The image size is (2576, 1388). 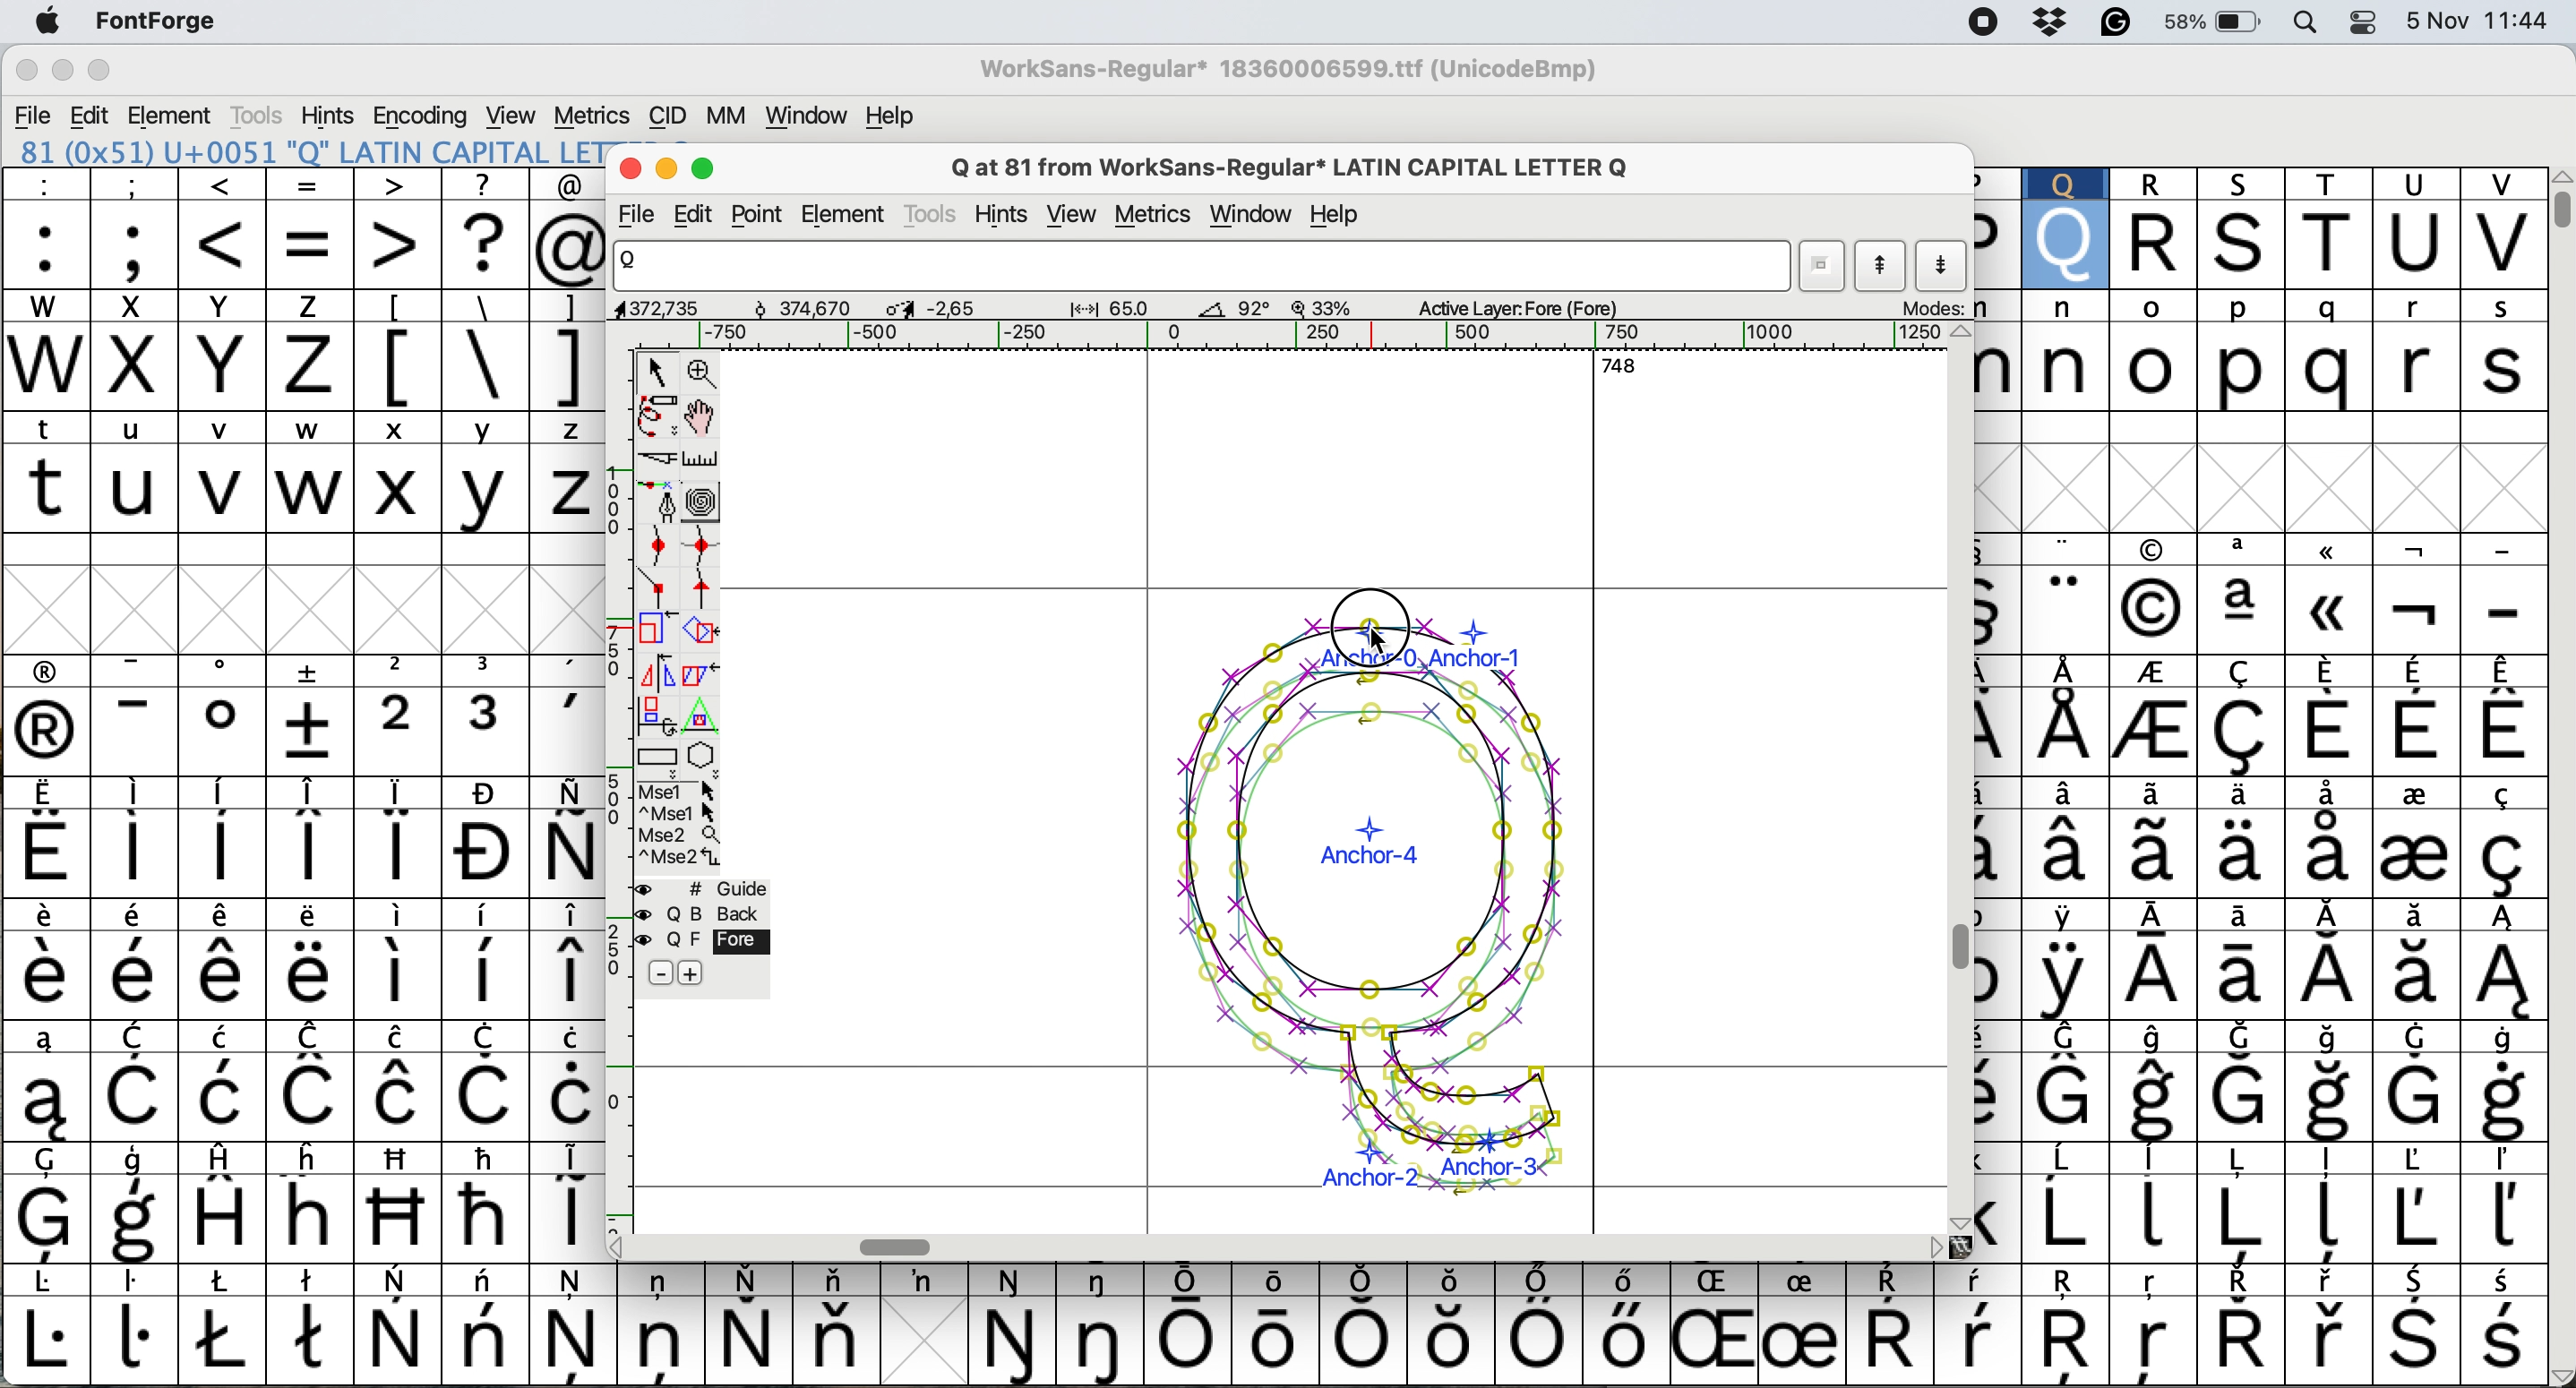 What do you see at coordinates (2311, 24) in the screenshot?
I see `spotlight search` at bounding box center [2311, 24].